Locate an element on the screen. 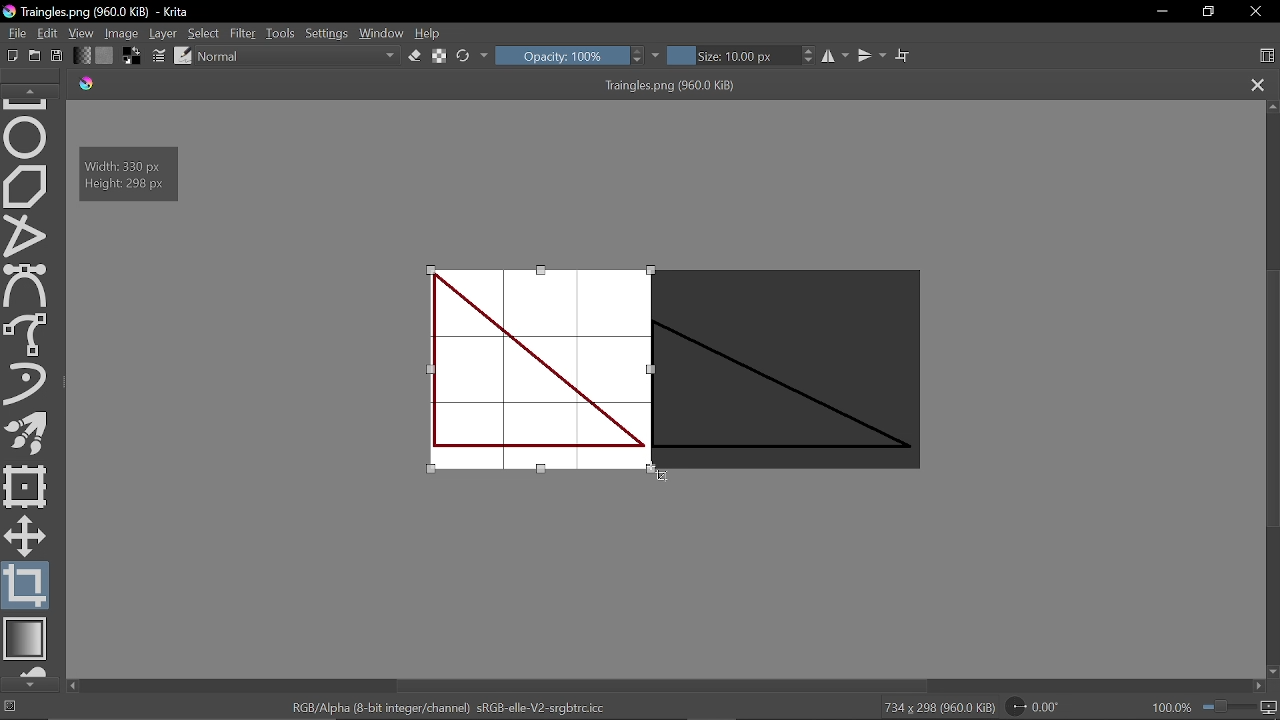  Close tab is located at coordinates (1258, 86).